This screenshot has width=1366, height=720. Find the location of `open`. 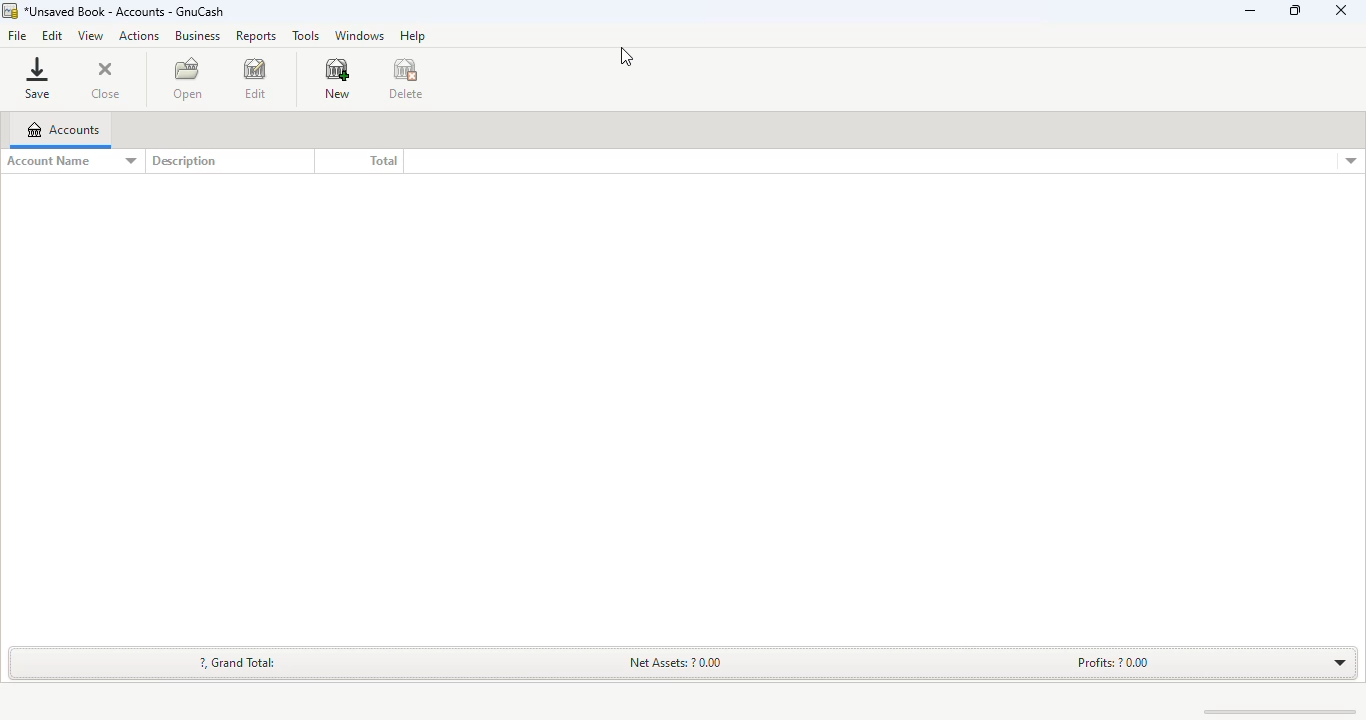

open is located at coordinates (187, 78).